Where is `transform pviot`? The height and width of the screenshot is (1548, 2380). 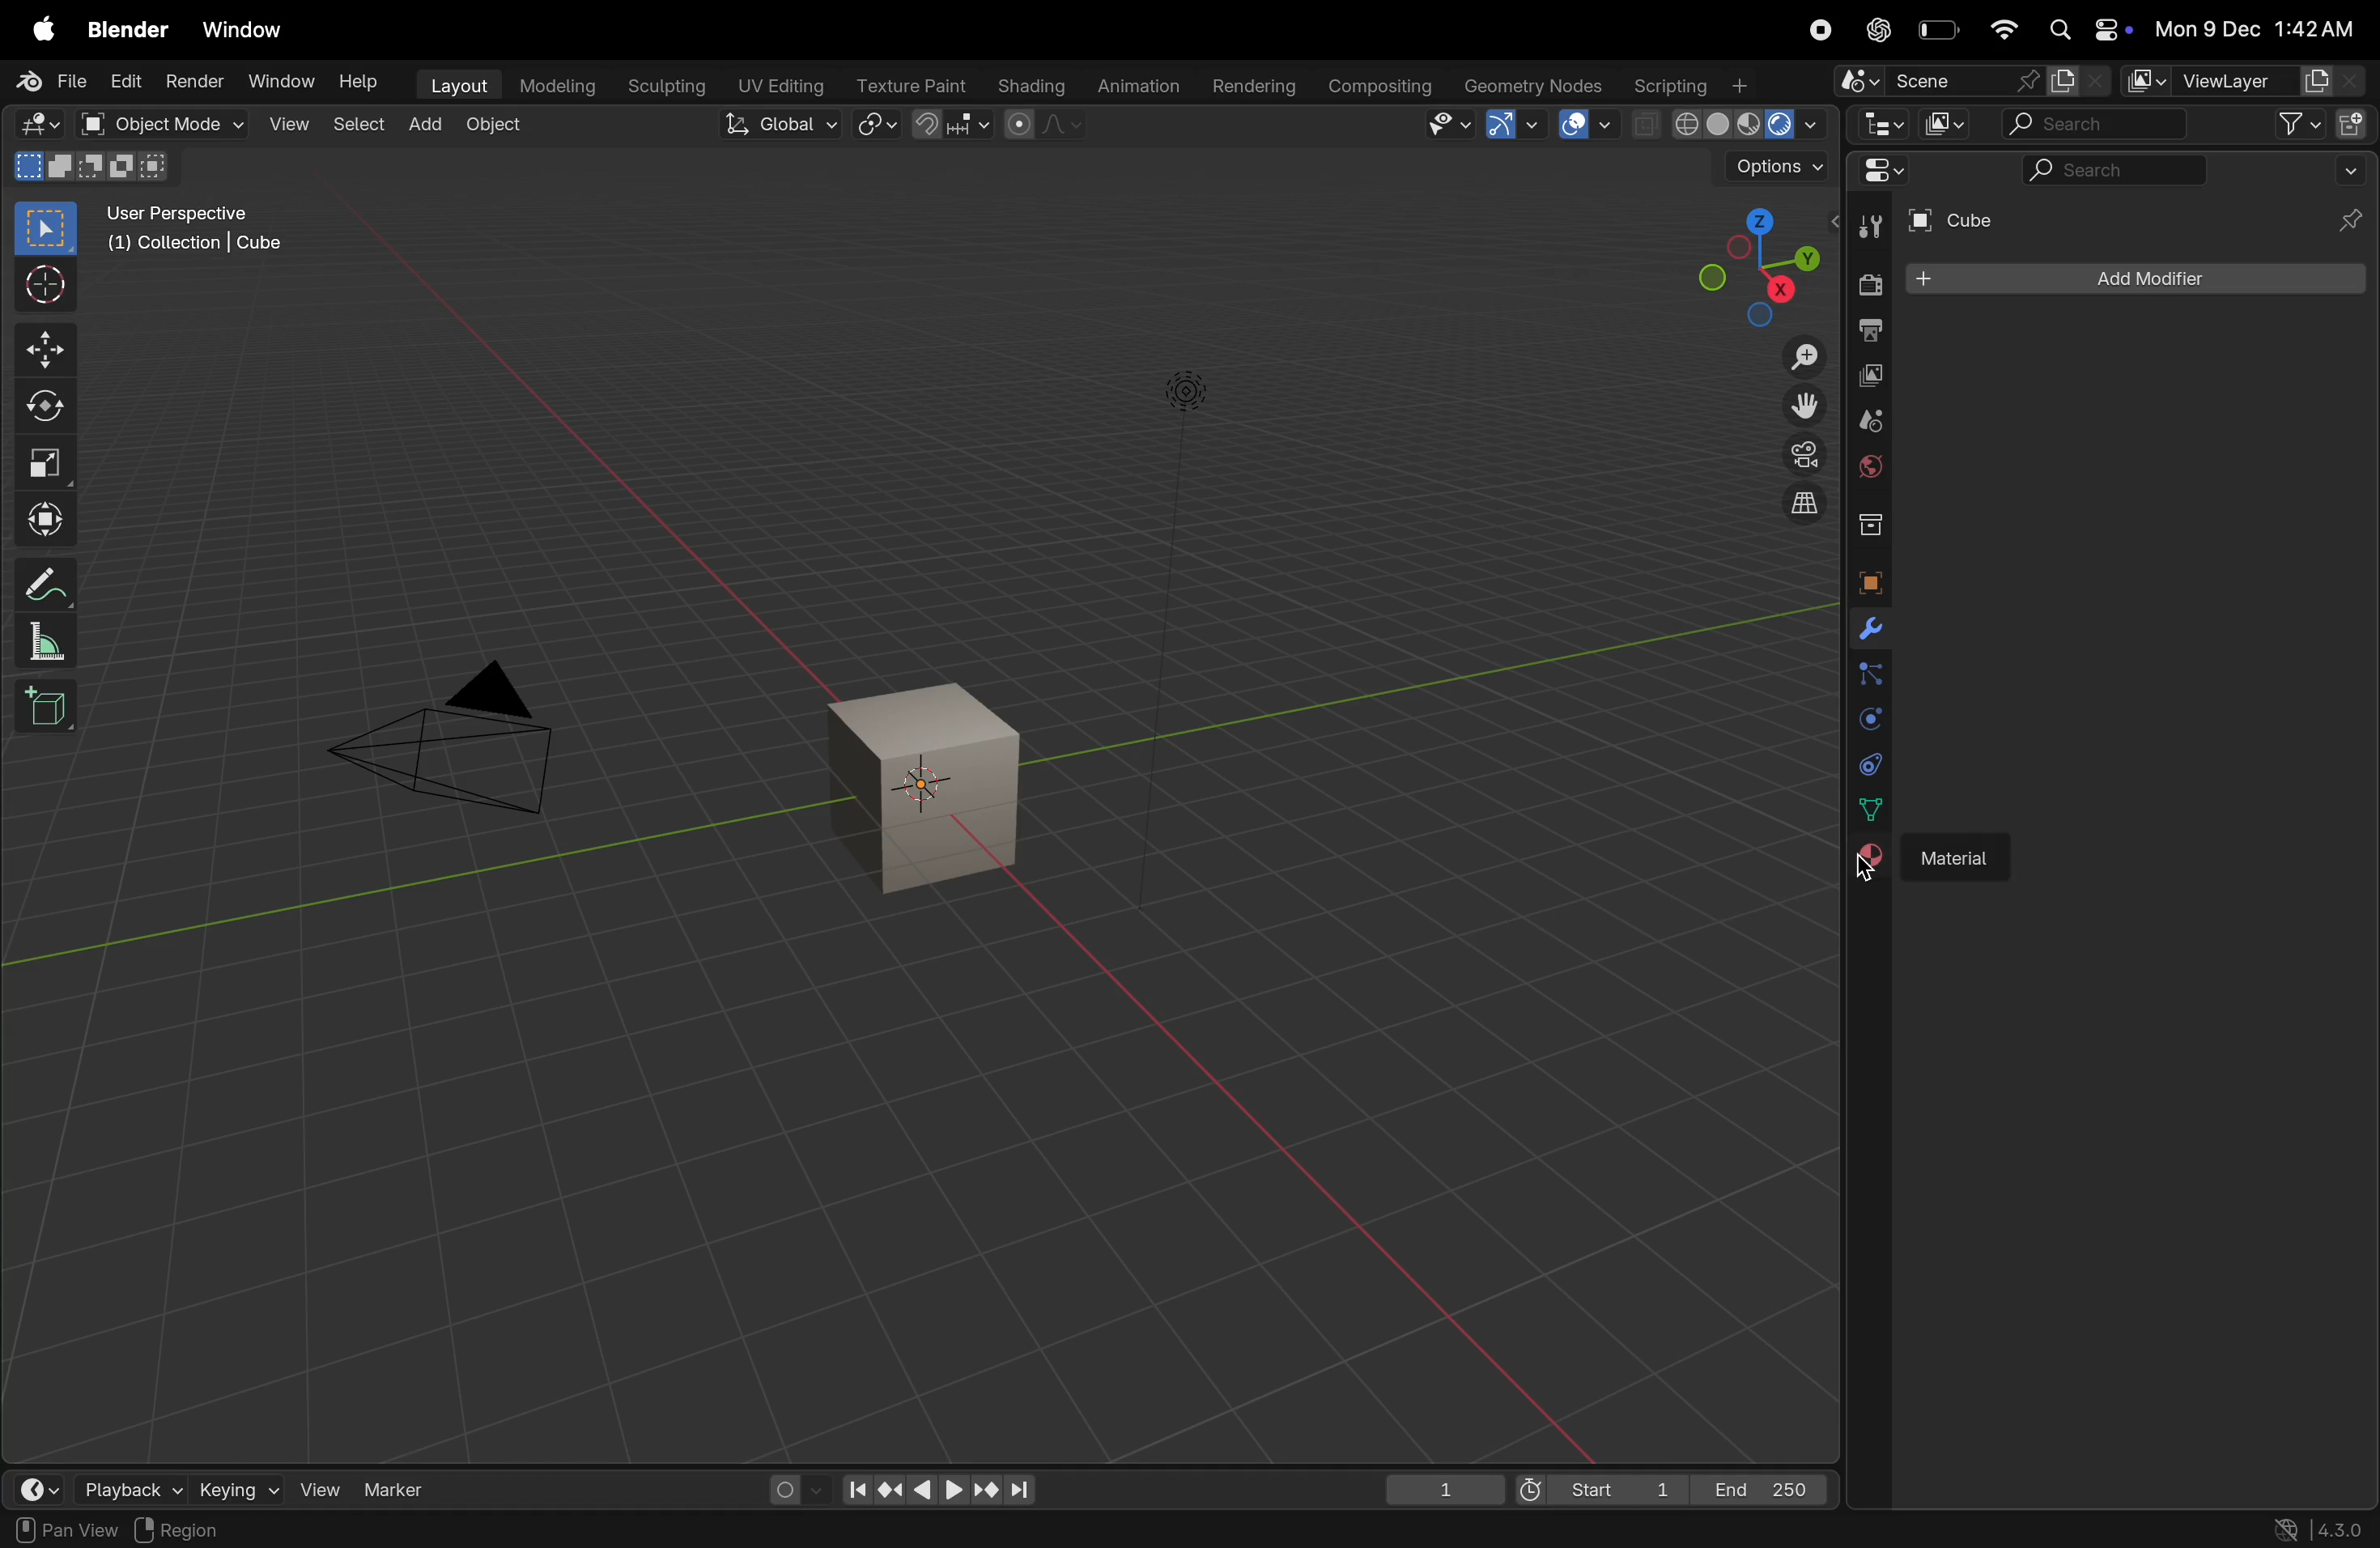 transform pviot is located at coordinates (877, 125).